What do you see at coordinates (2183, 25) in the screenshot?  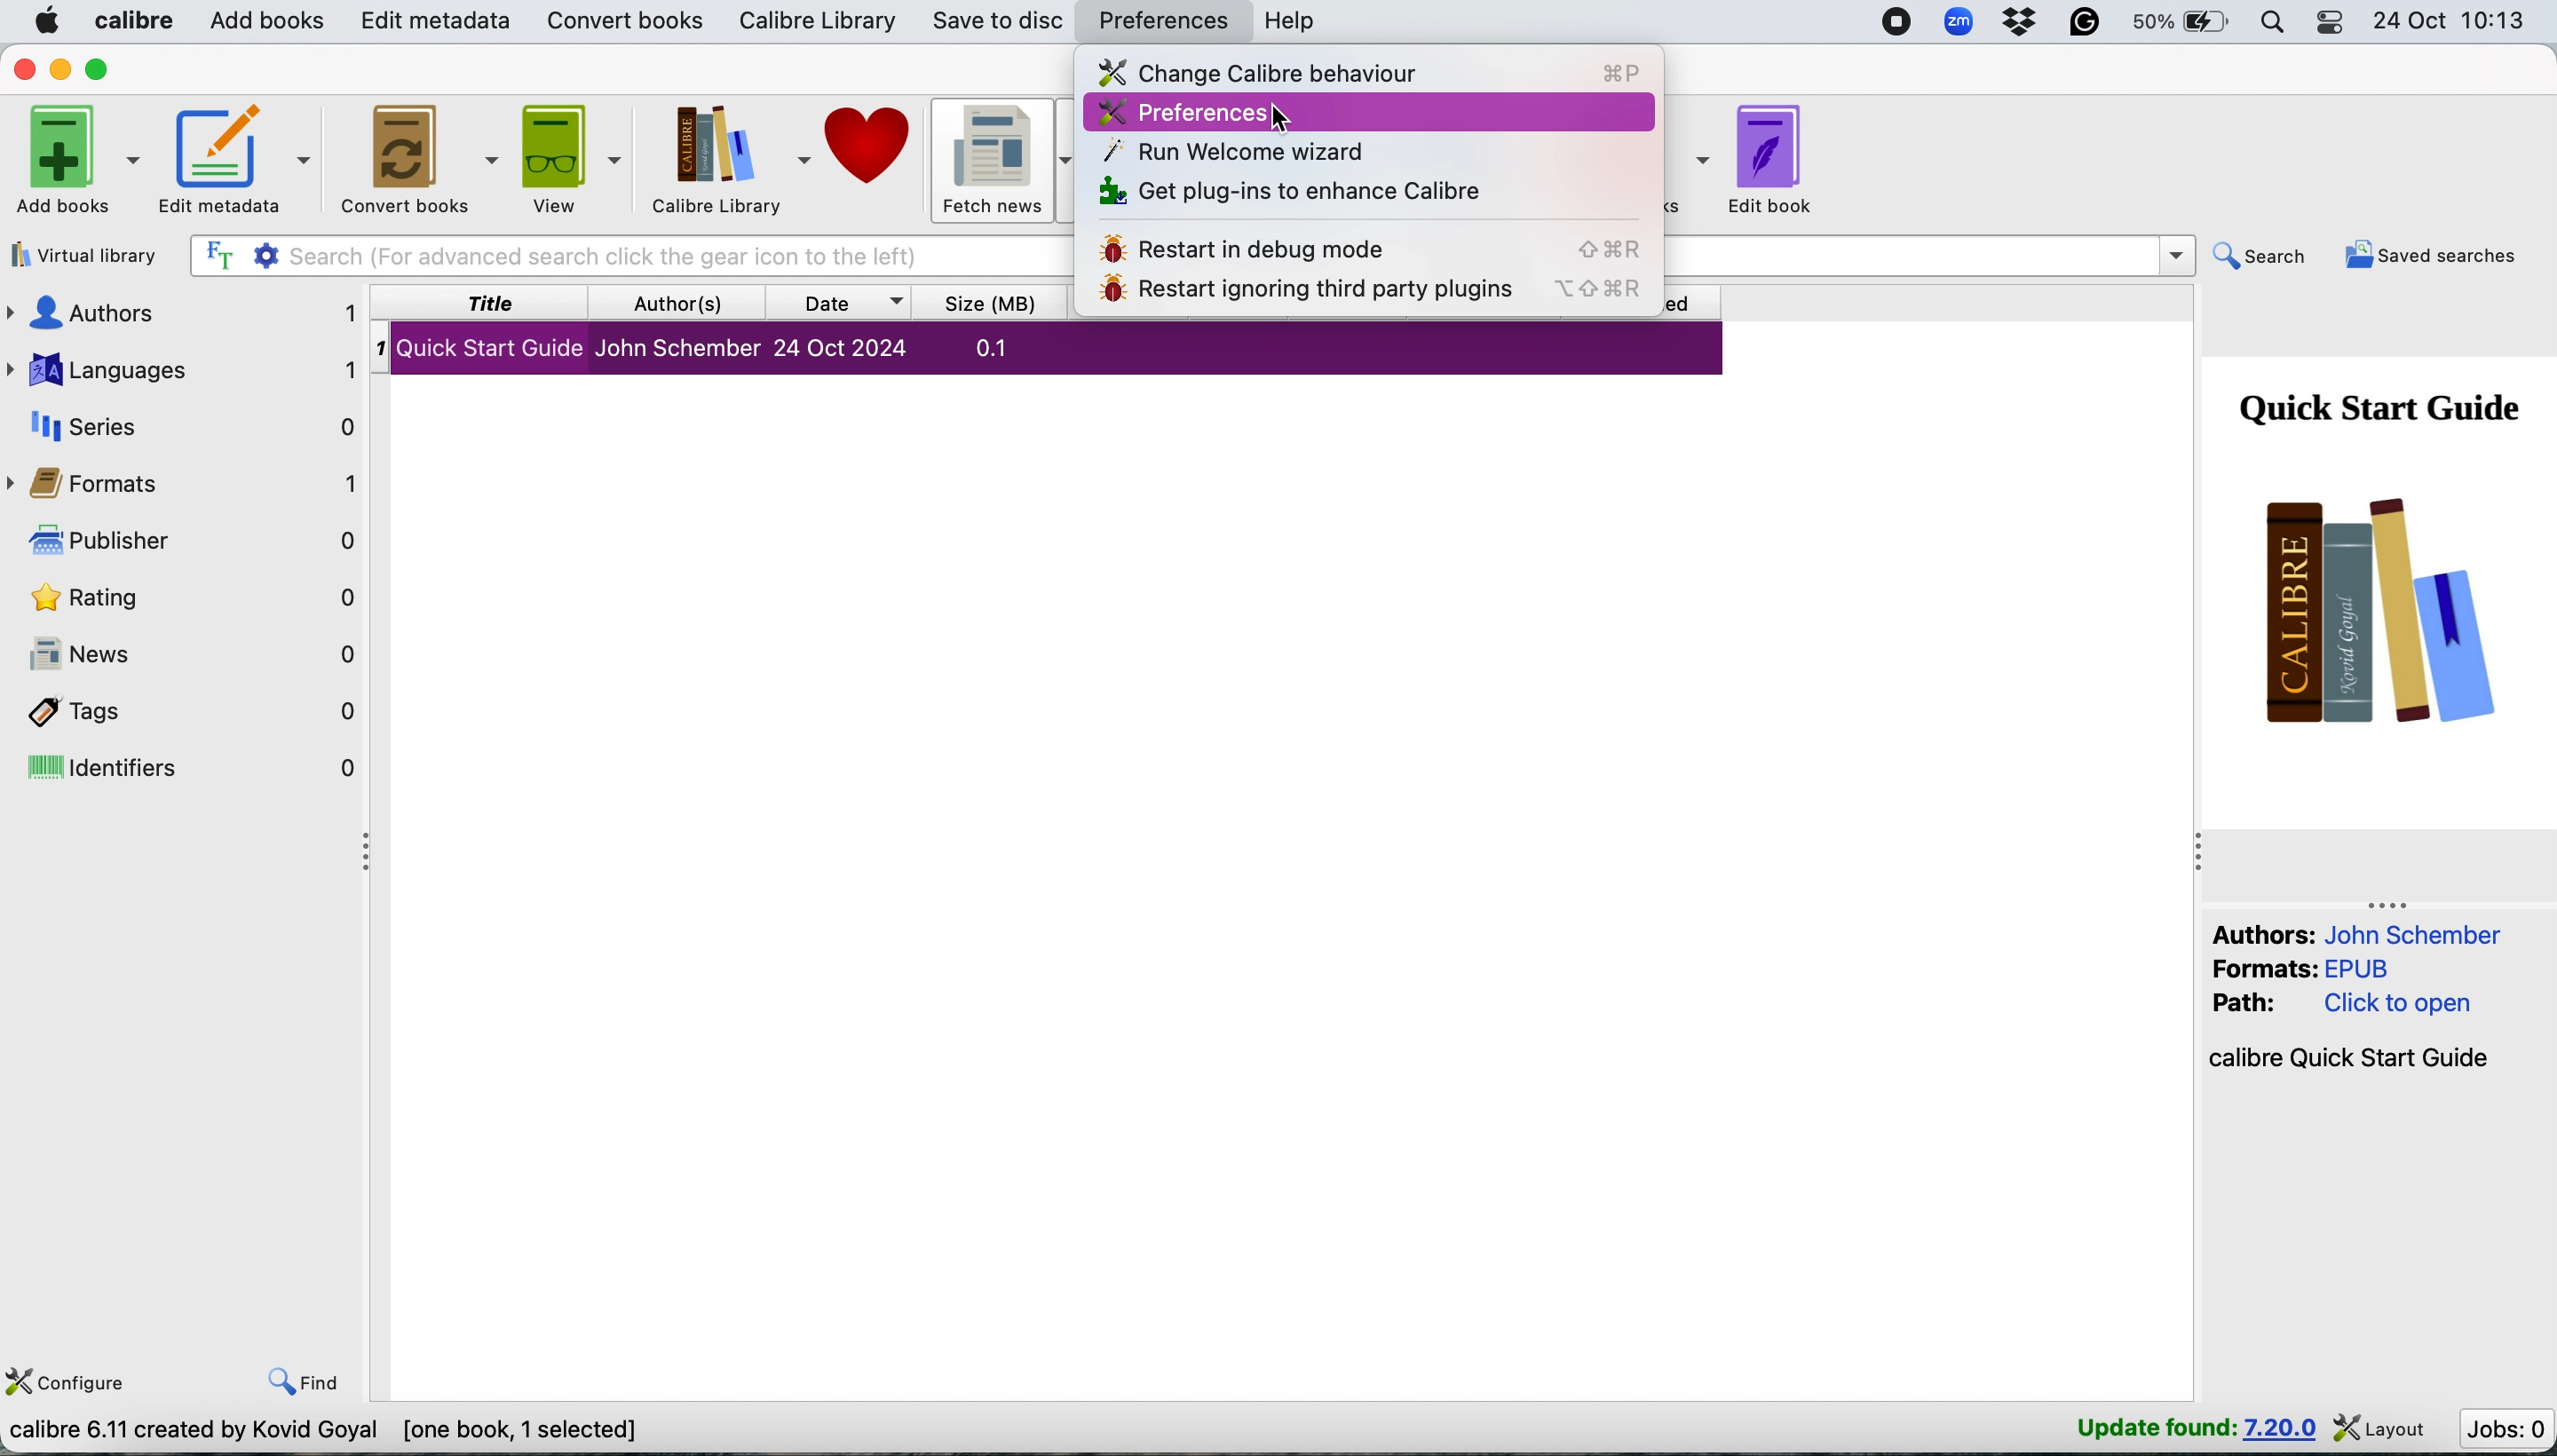 I see `battery` at bounding box center [2183, 25].